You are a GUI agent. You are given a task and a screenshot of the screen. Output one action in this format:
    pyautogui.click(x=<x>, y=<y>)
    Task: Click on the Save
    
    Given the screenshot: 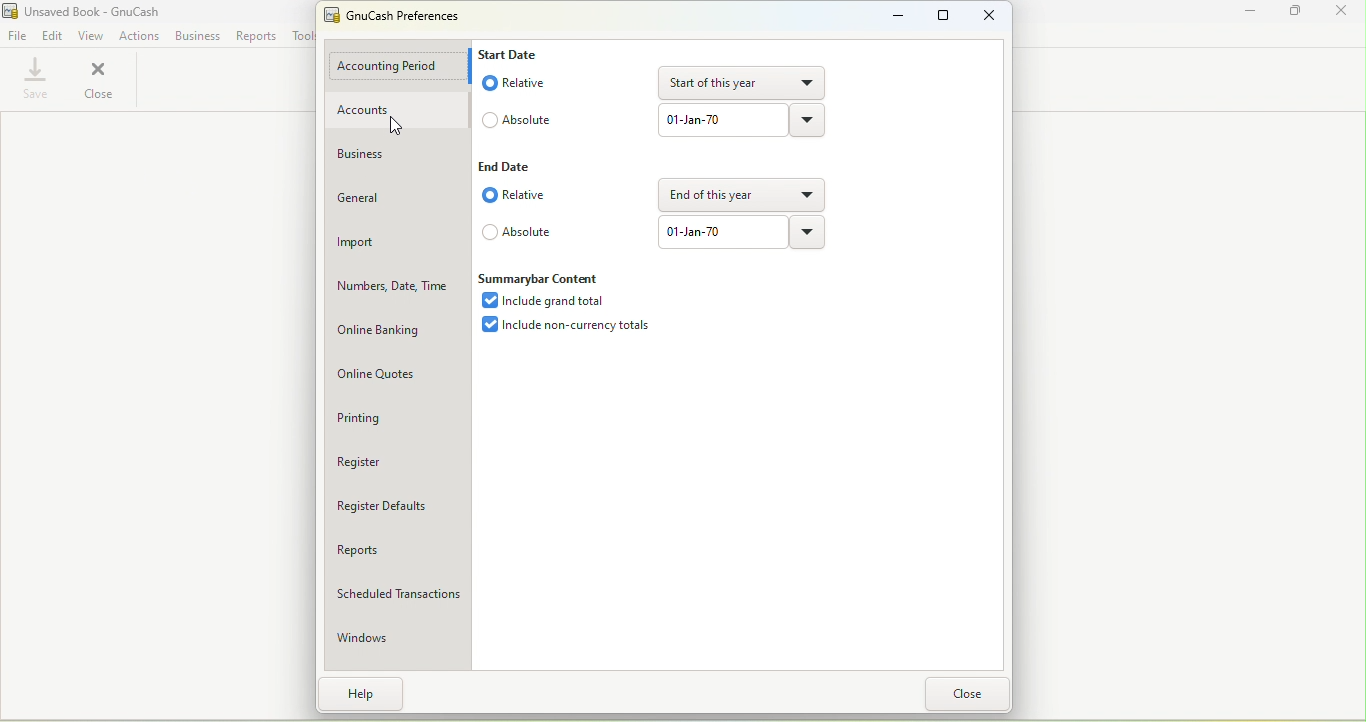 What is the action you would take?
    pyautogui.click(x=33, y=79)
    